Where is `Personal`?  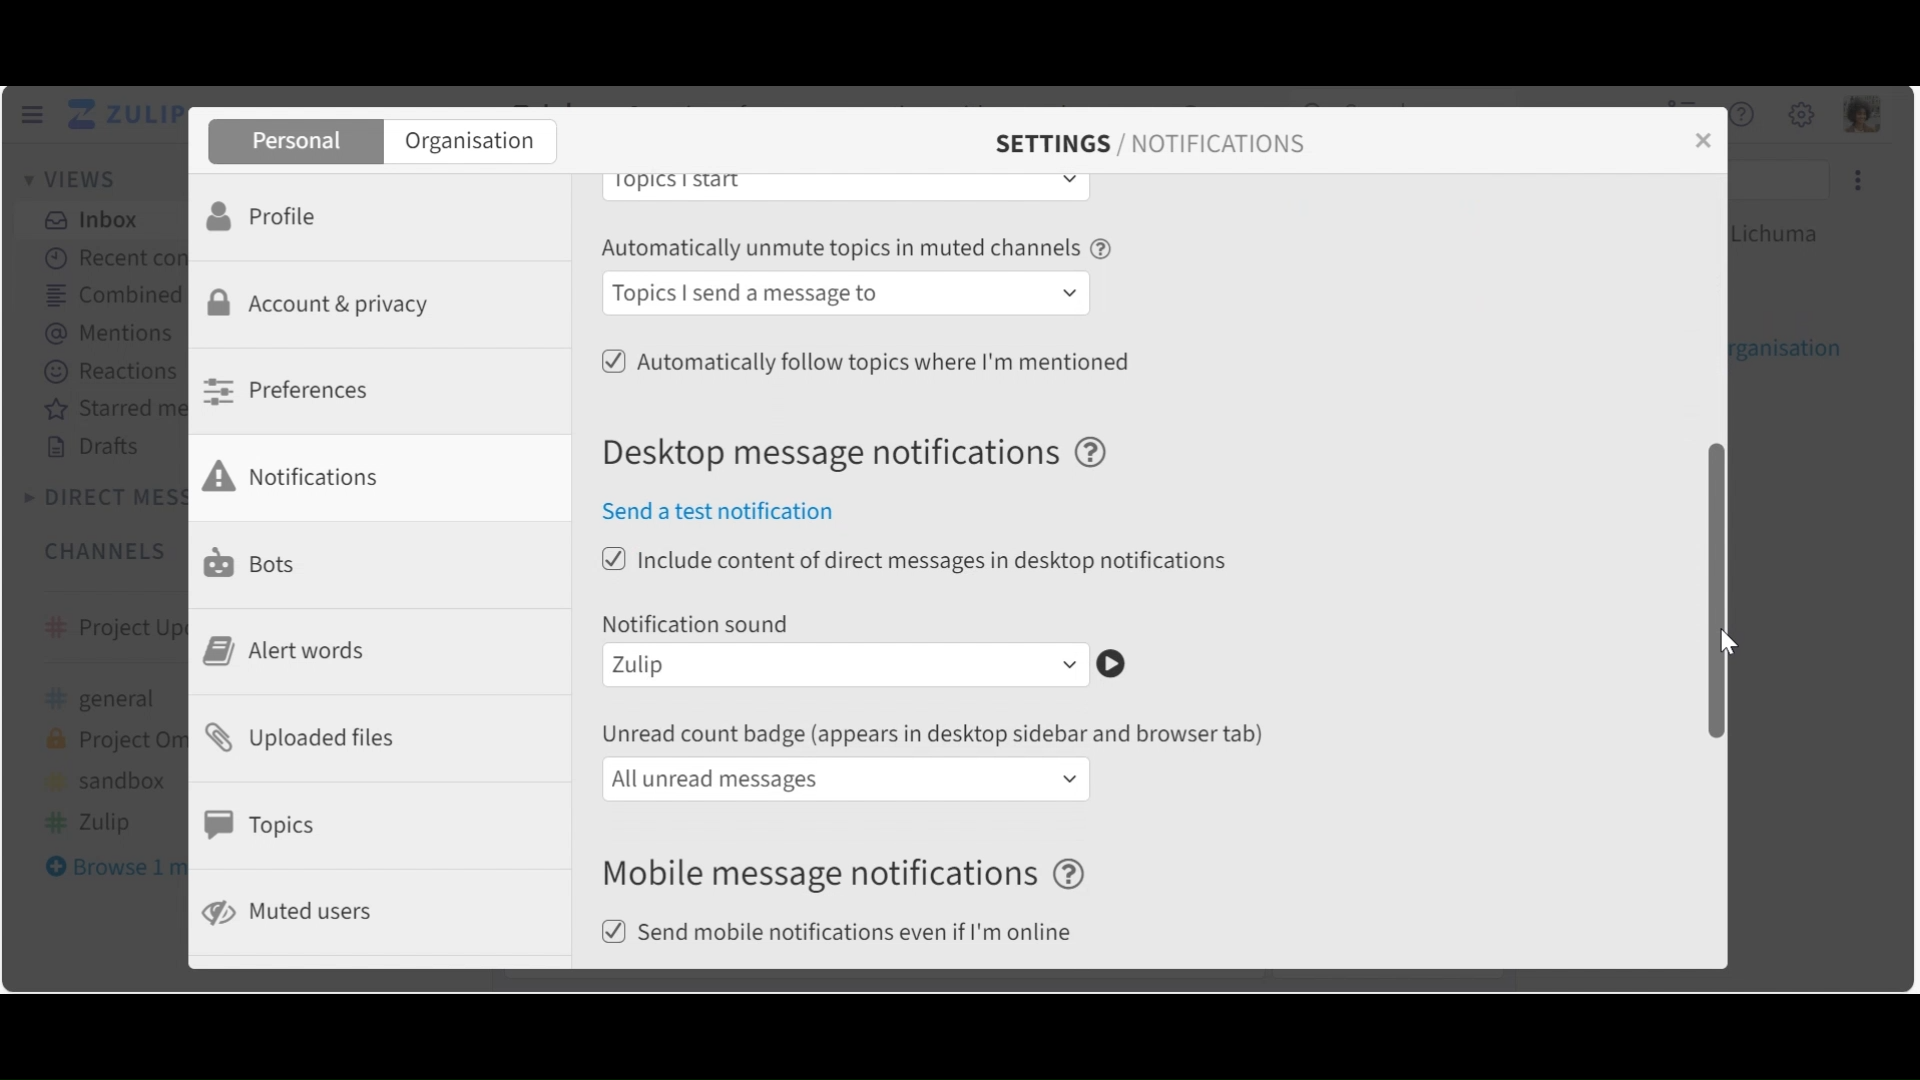 Personal is located at coordinates (293, 142).